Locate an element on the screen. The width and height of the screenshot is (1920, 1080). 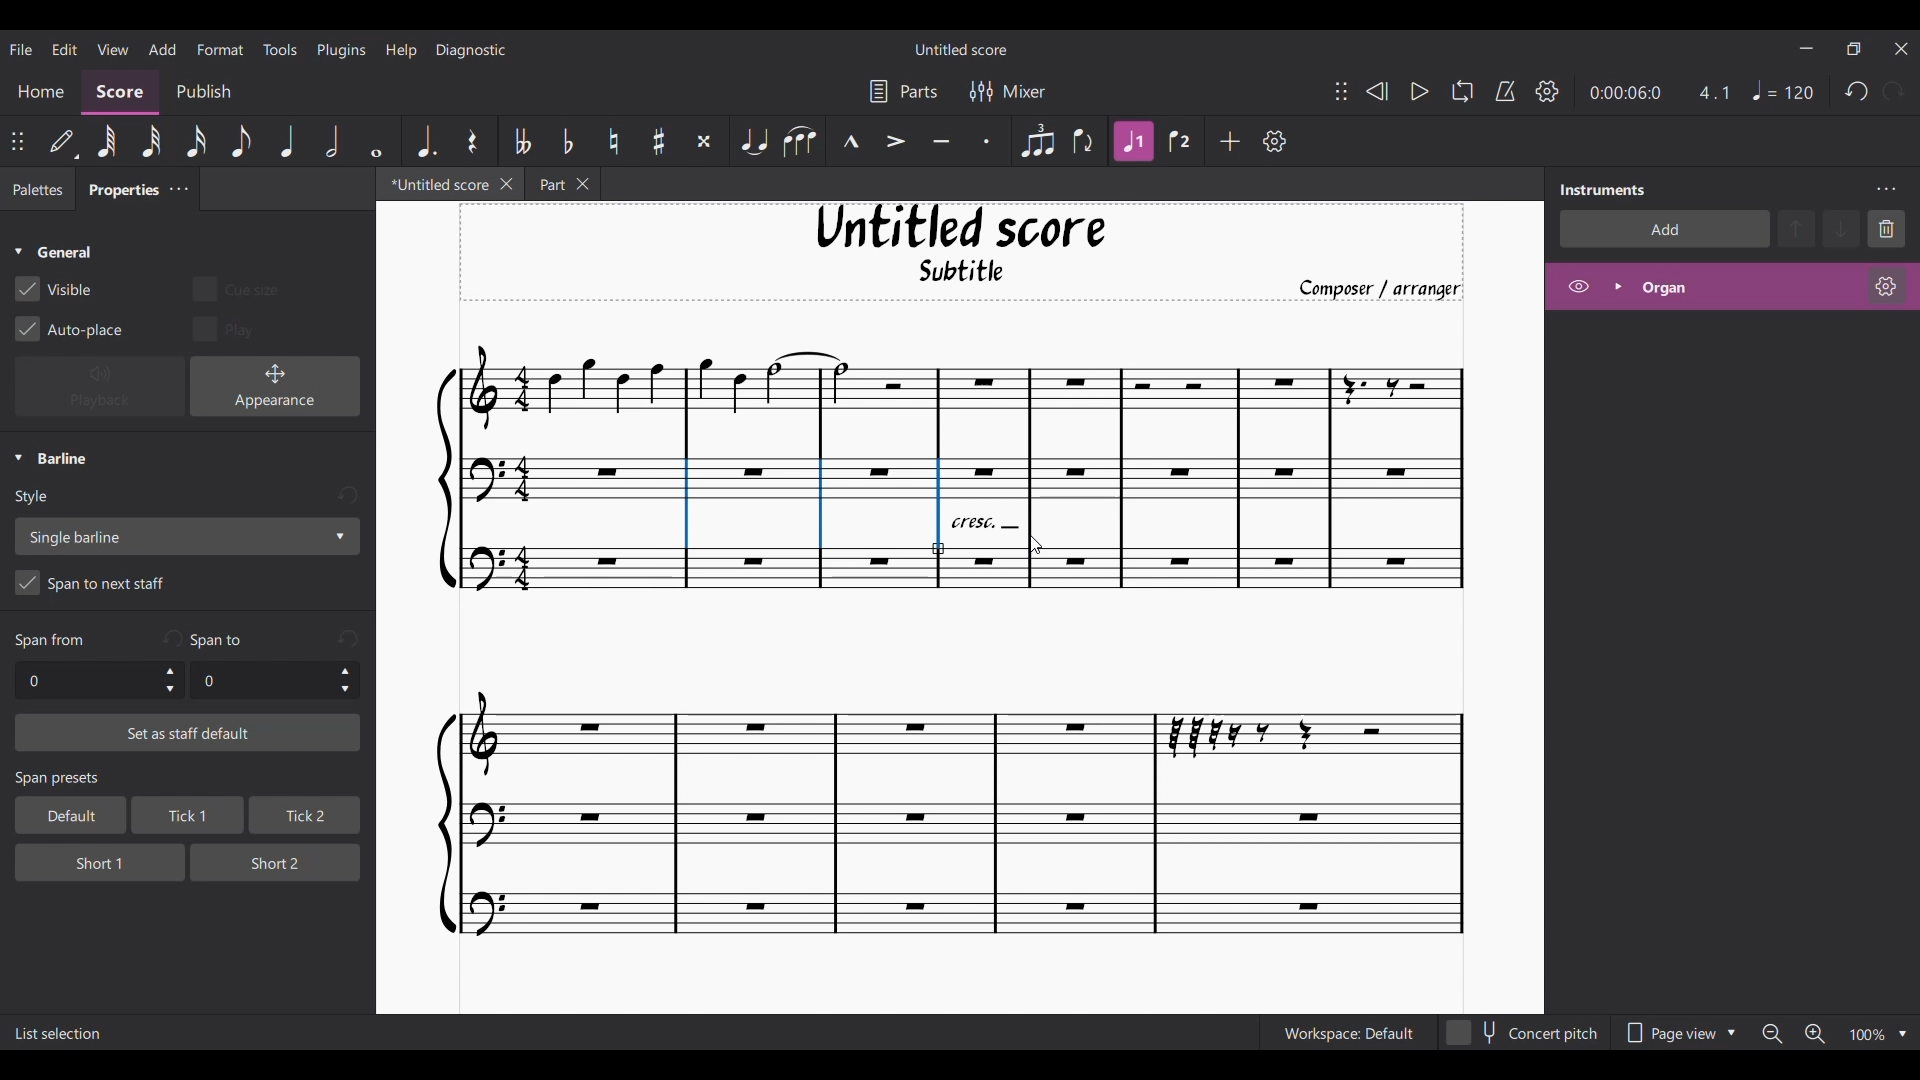
Toggle for Visible is located at coordinates (54, 289).